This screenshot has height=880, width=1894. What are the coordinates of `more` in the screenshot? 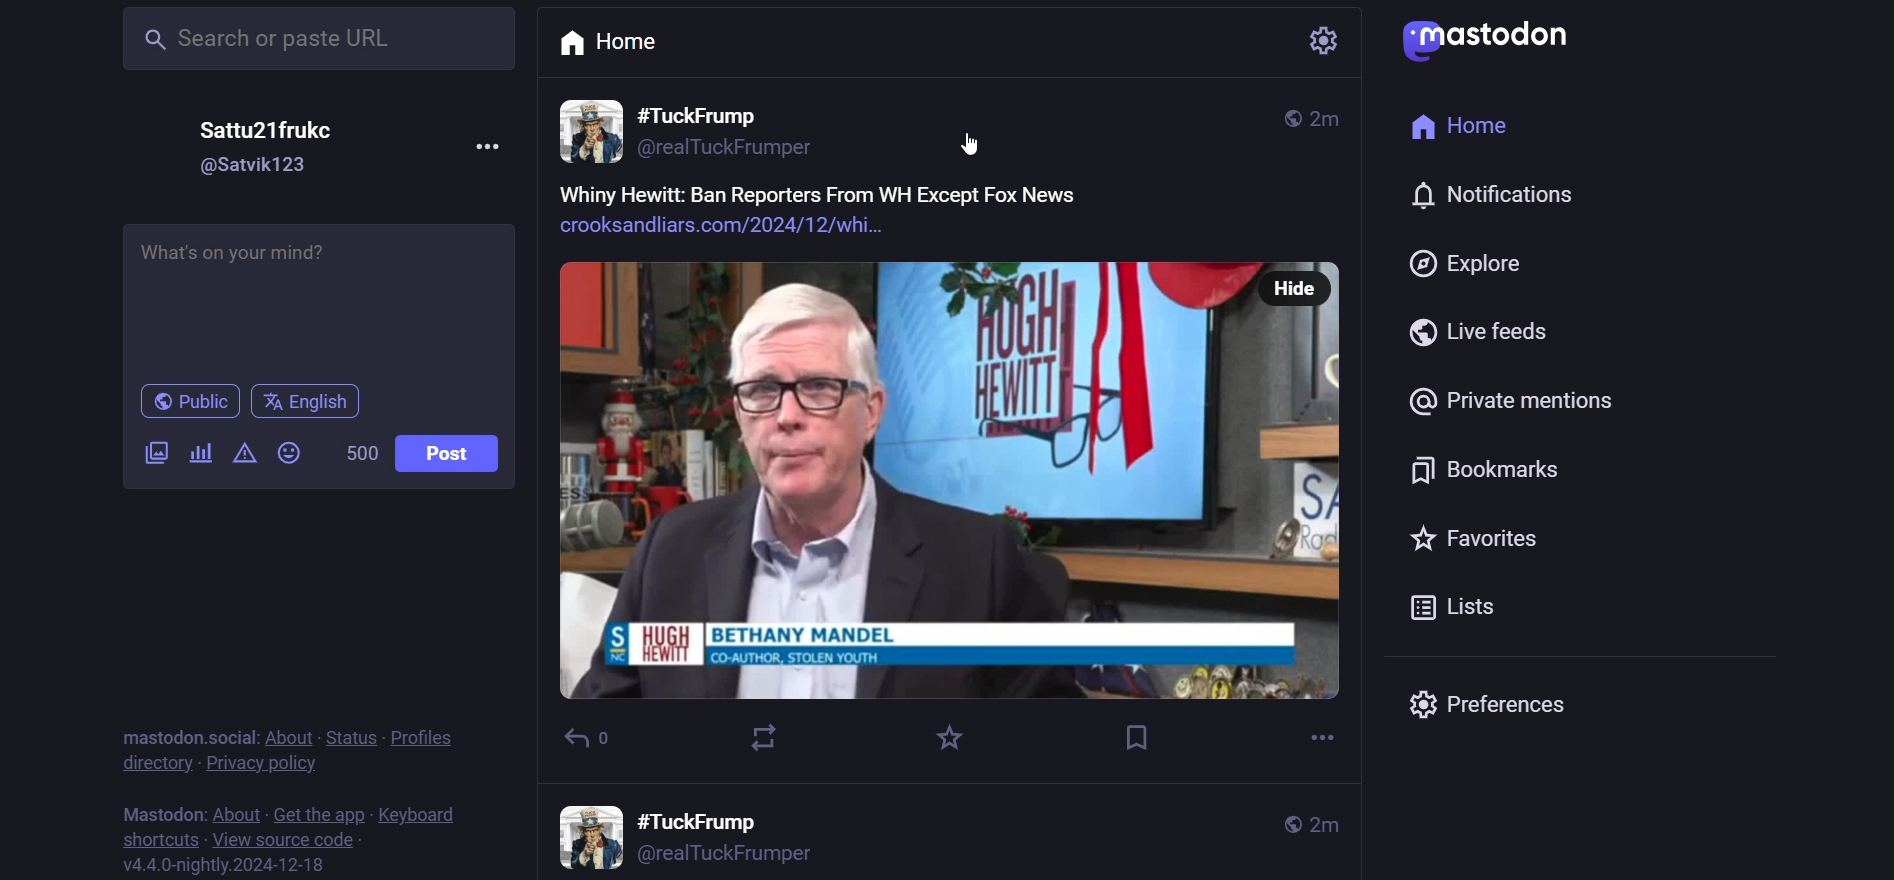 It's located at (497, 146).